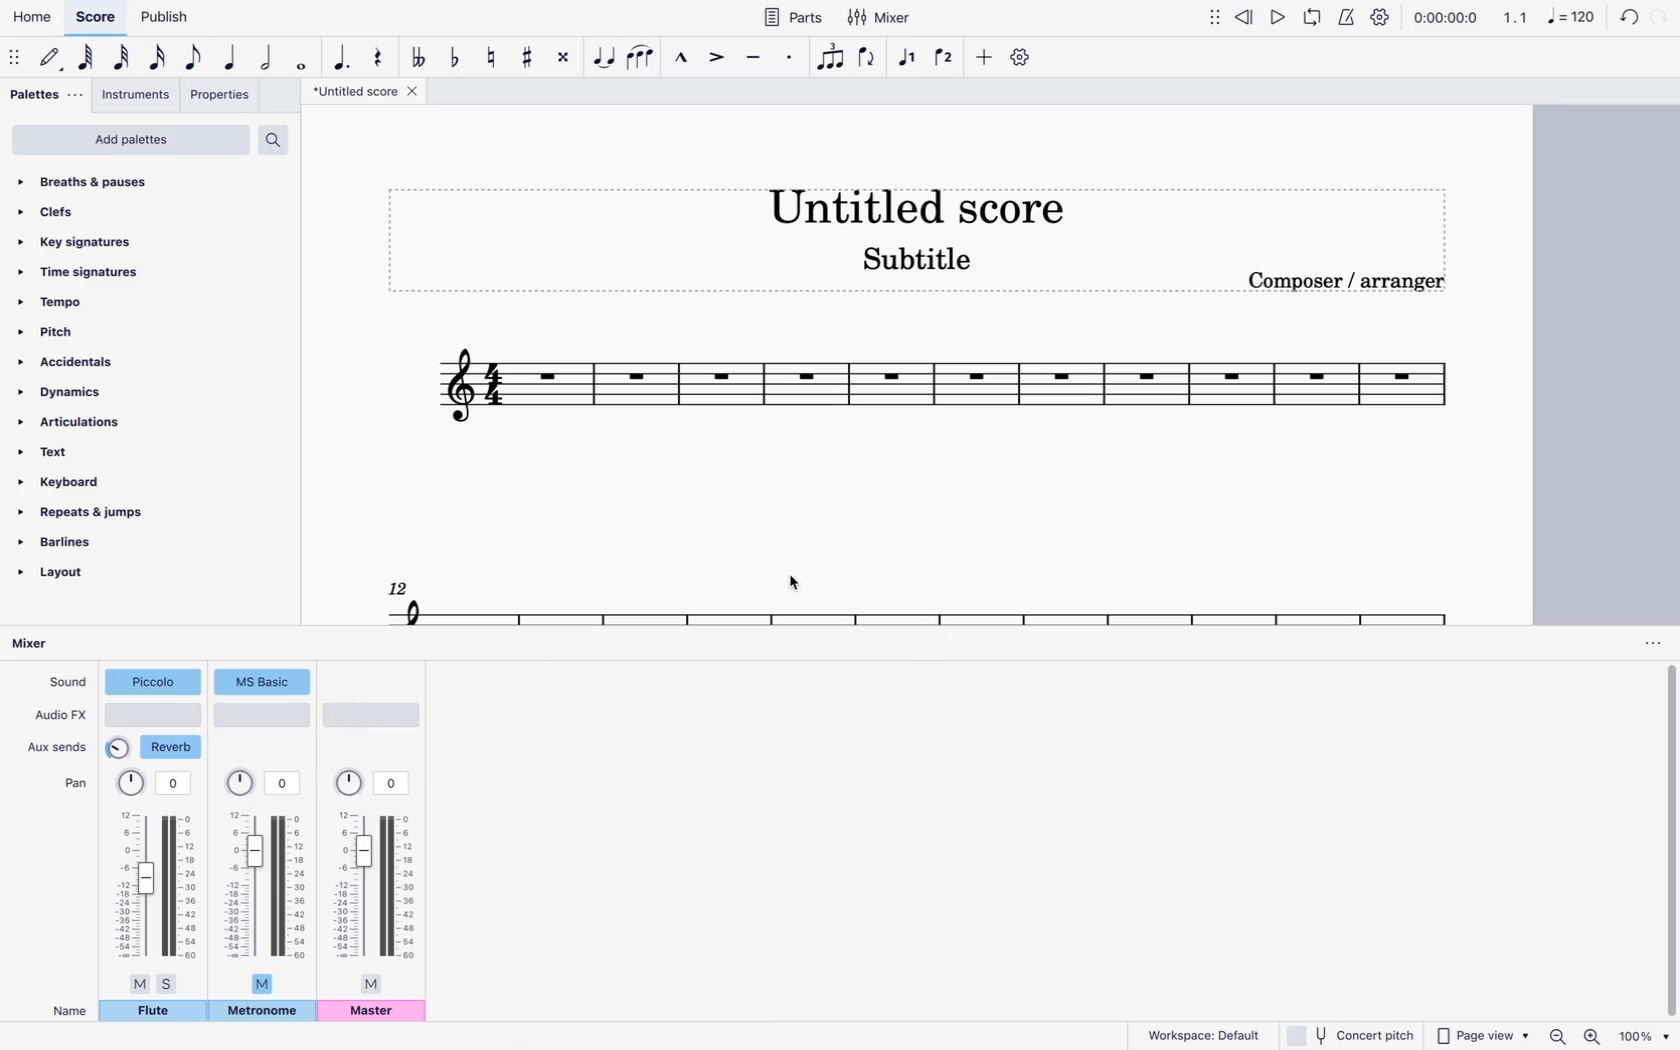  I want to click on keyboard, so click(70, 481).